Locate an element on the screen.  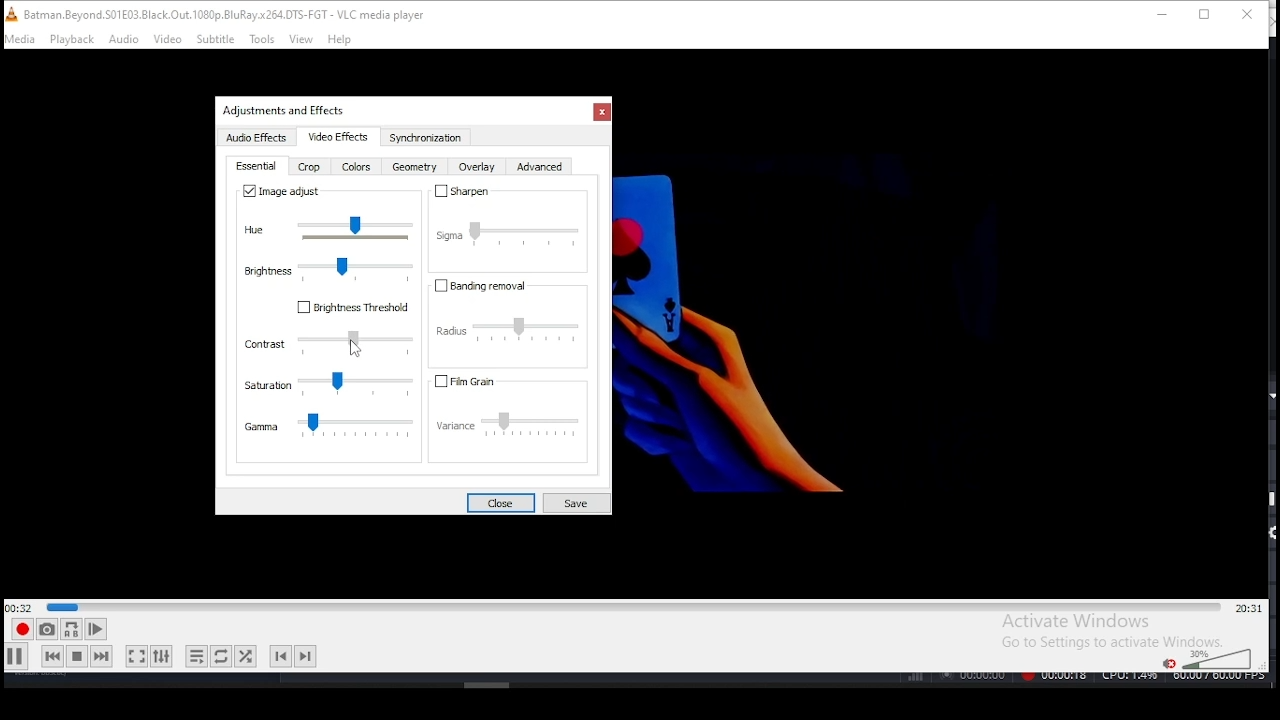
banding removal on/off is located at coordinates (487, 286).